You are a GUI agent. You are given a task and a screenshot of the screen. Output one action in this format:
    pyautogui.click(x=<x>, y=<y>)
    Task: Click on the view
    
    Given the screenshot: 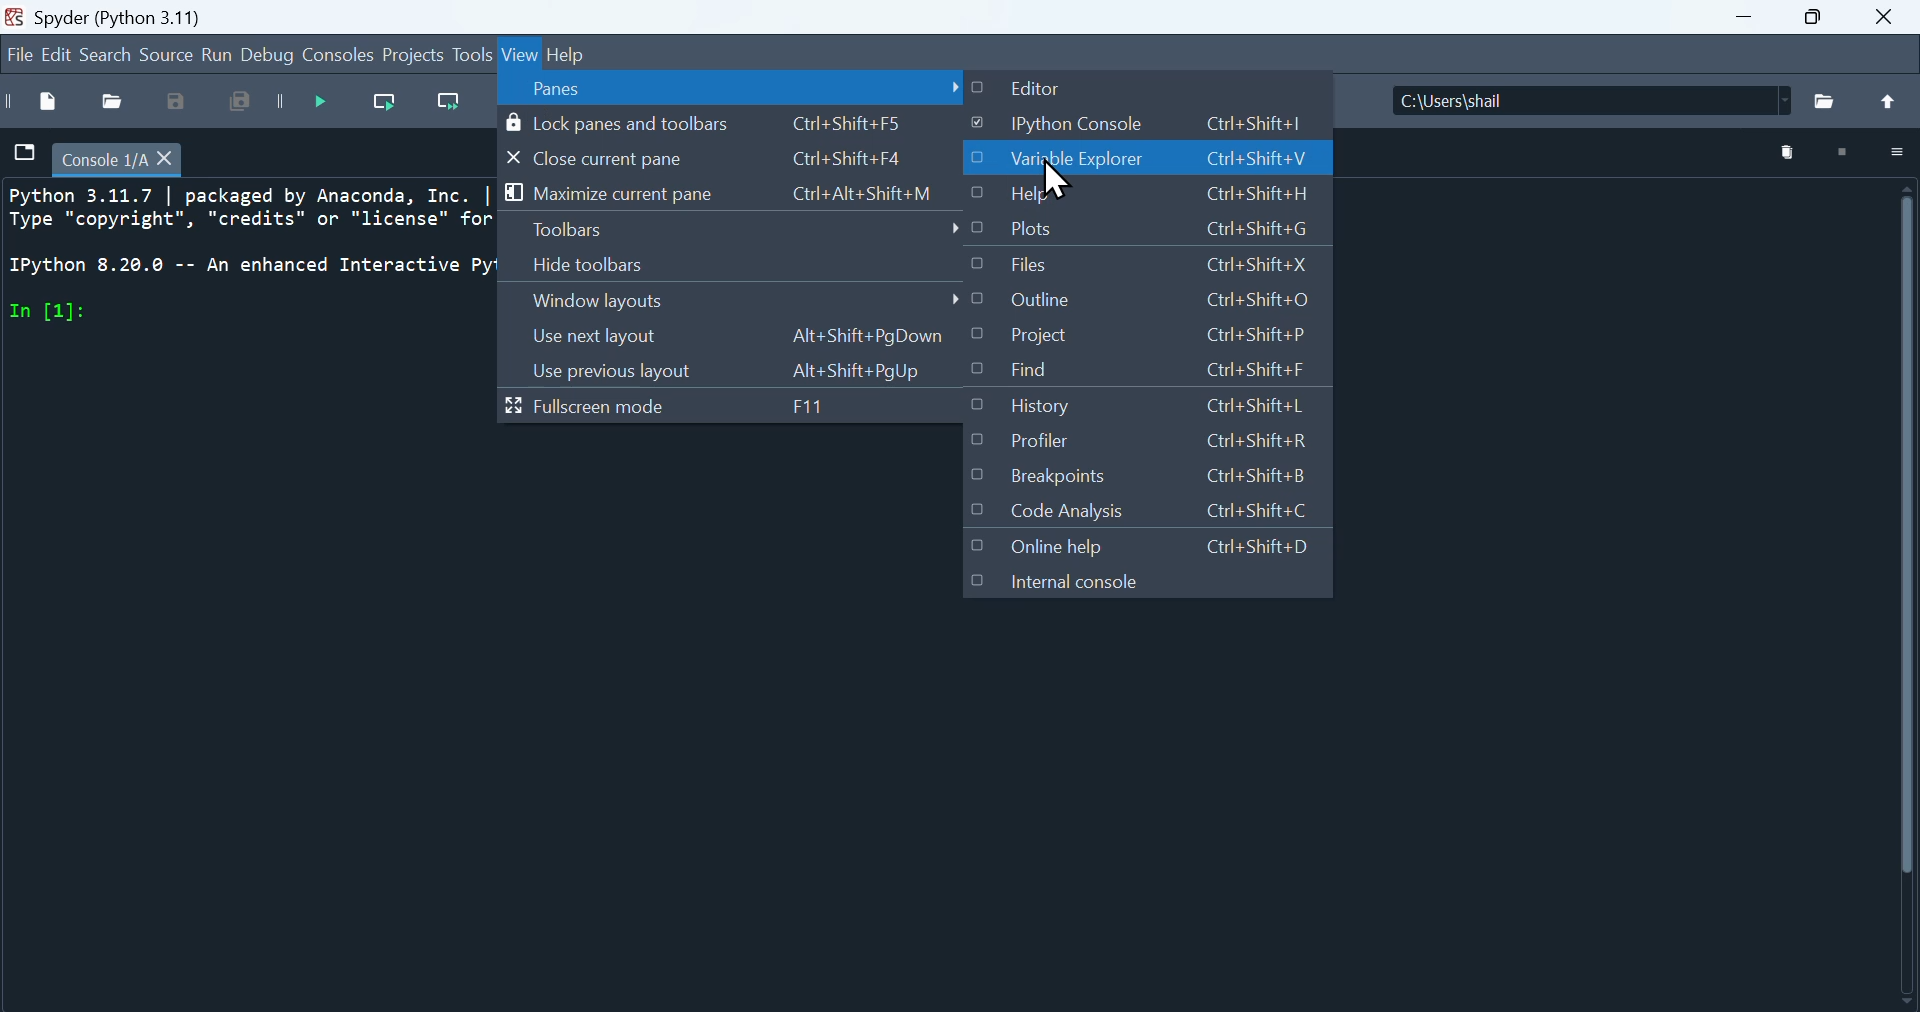 What is the action you would take?
    pyautogui.click(x=520, y=51)
    